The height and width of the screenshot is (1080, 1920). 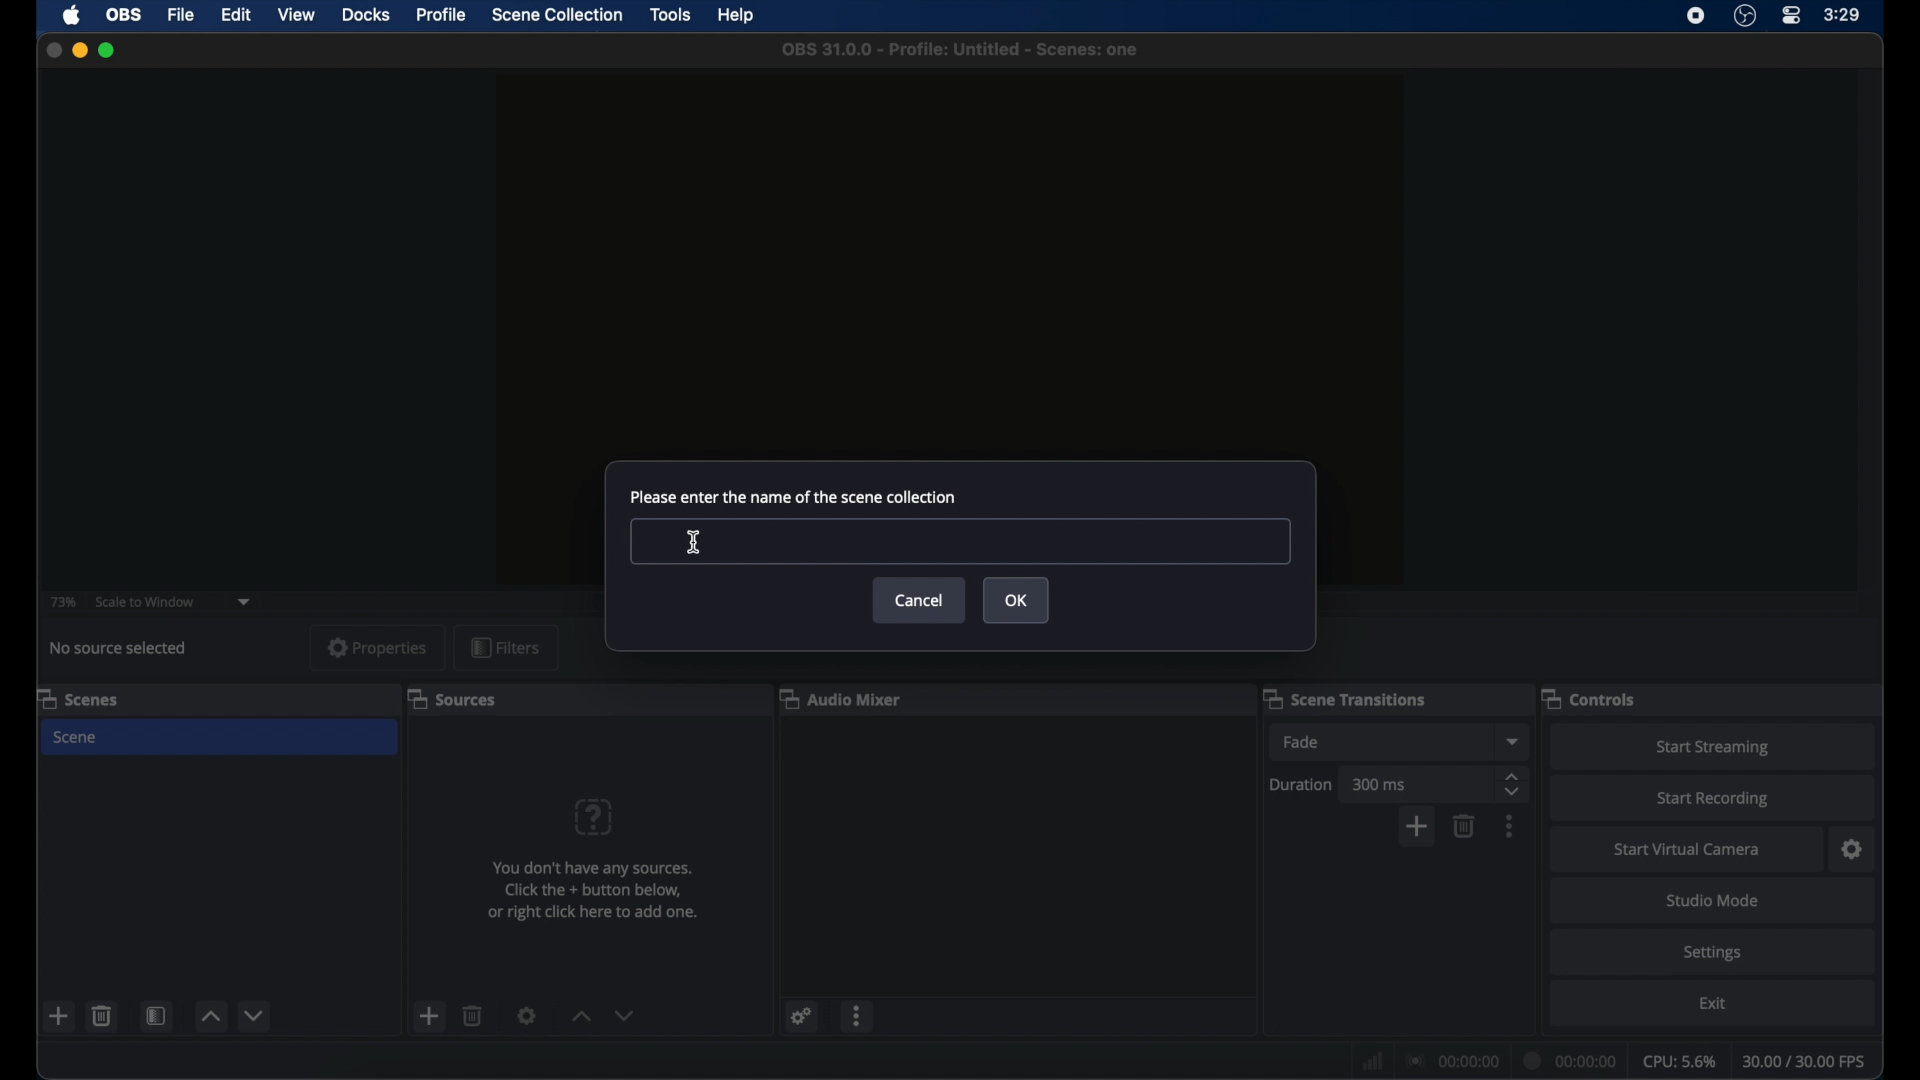 What do you see at coordinates (626, 1015) in the screenshot?
I see `decrement` at bounding box center [626, 1015].